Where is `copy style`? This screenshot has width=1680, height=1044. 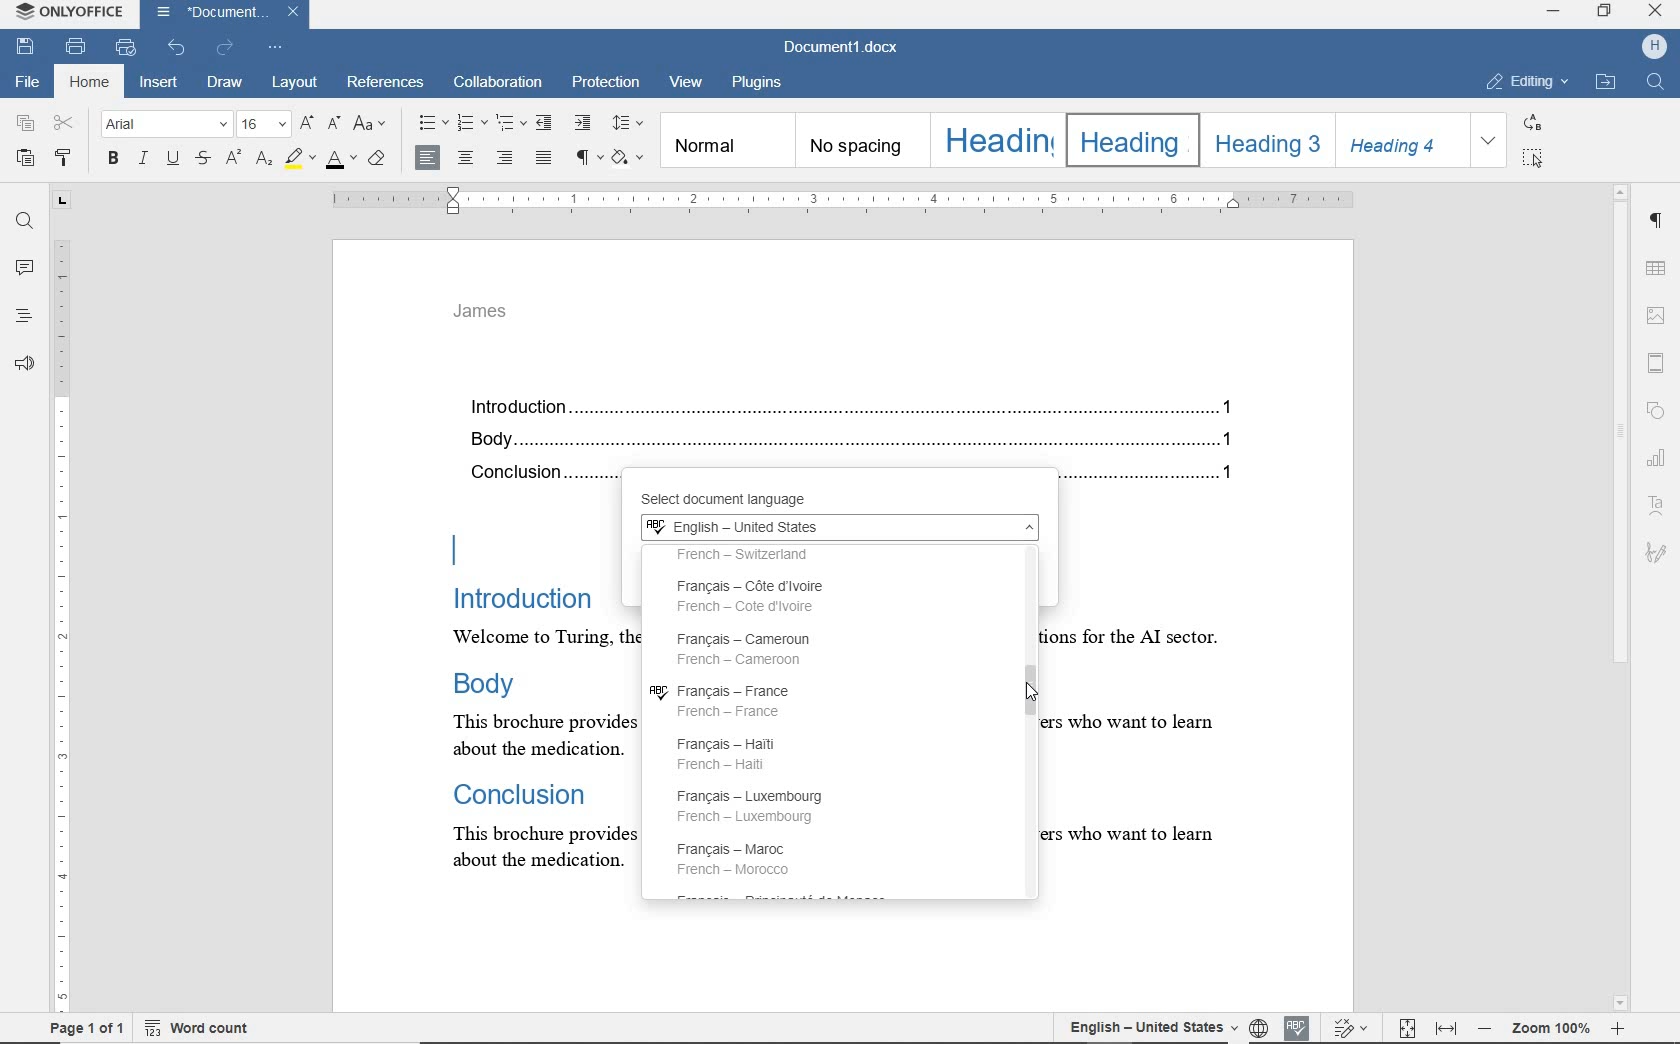
copy style is located at coordinates (68, 160).